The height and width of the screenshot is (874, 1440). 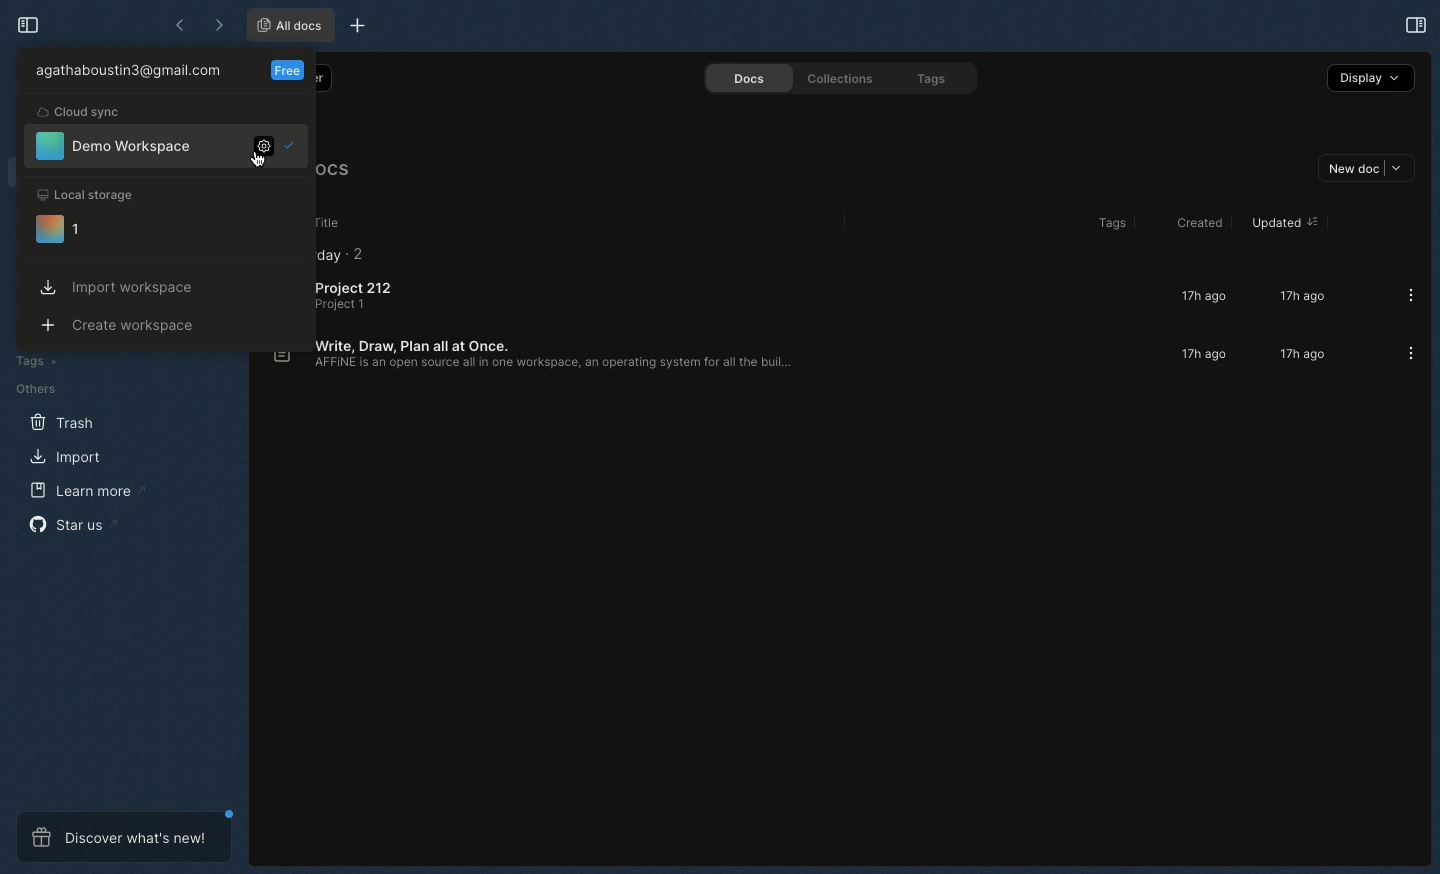 What do you see at coordinates (121, 835) in the screenshot?
I see `Discover what's new!` at bounding box center [121, 835].